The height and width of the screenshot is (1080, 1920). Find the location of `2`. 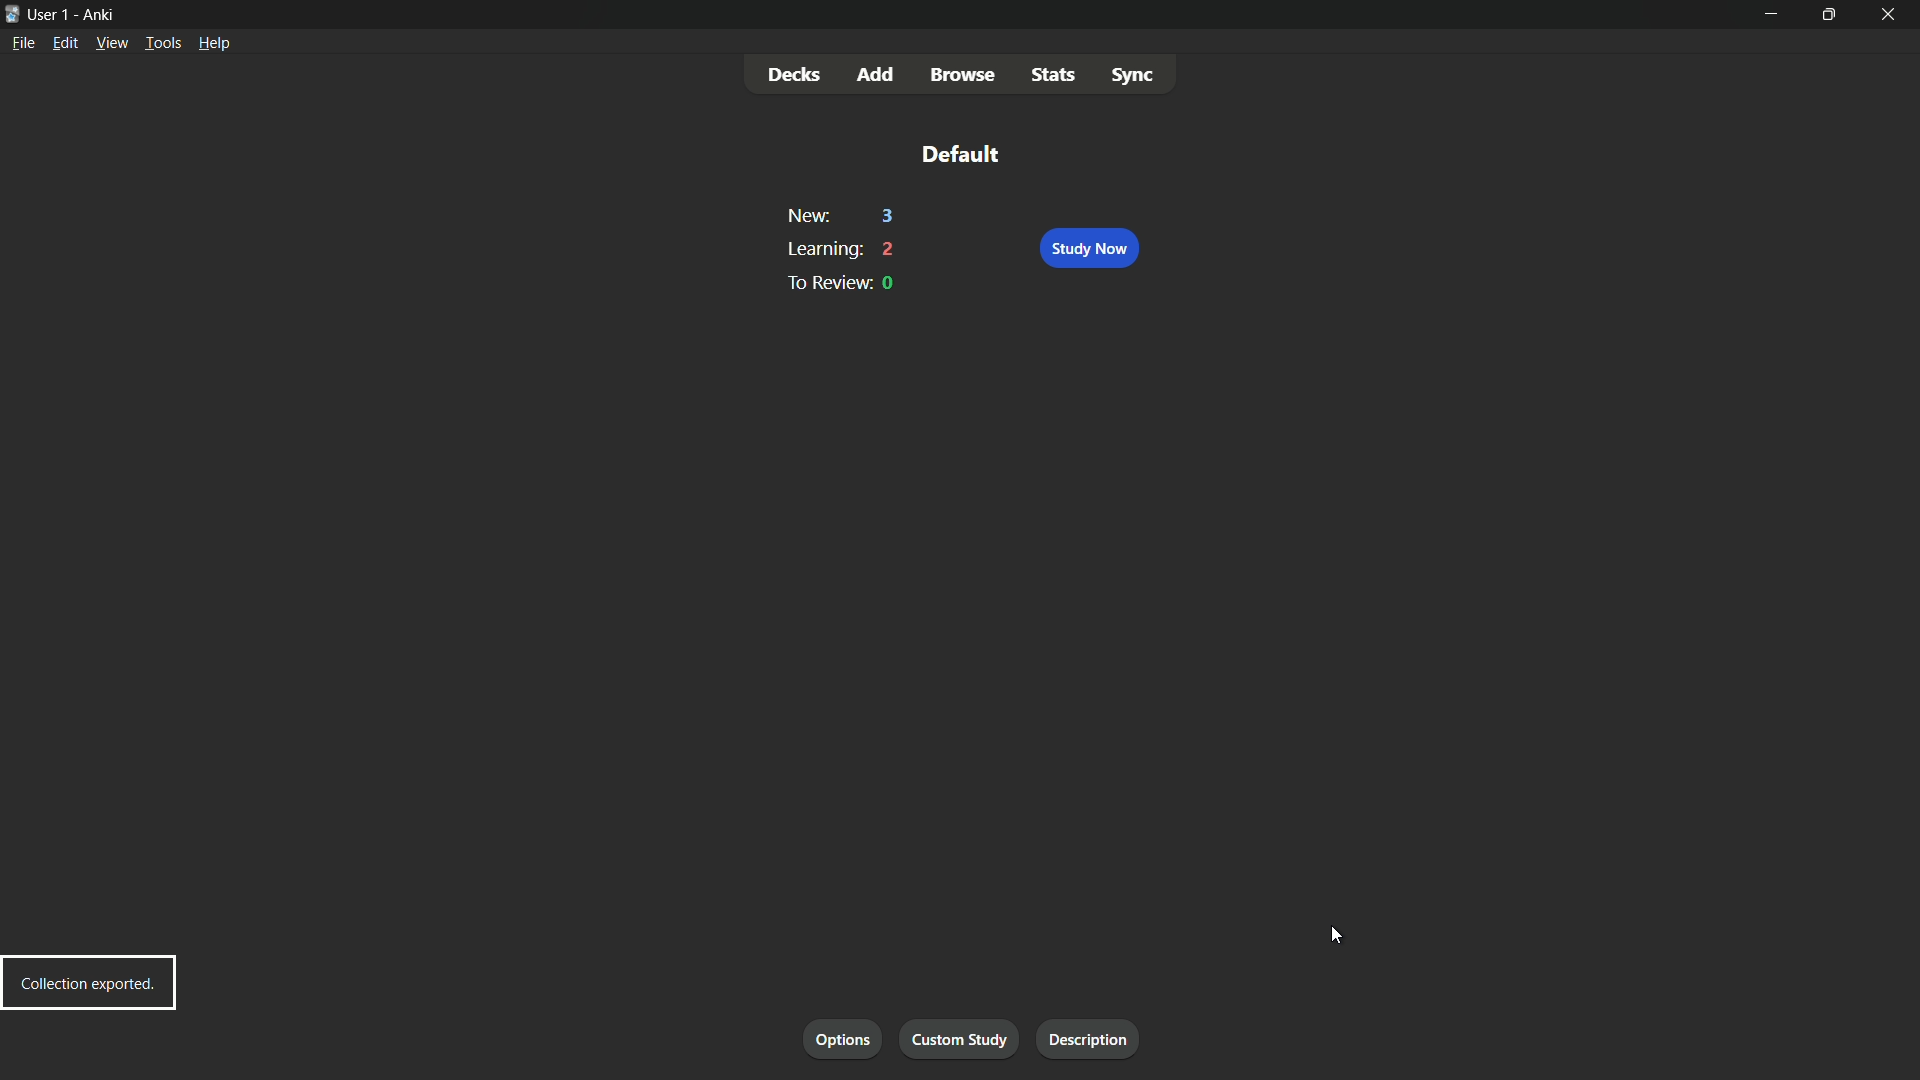

2 is located at coordinates (890, 249).